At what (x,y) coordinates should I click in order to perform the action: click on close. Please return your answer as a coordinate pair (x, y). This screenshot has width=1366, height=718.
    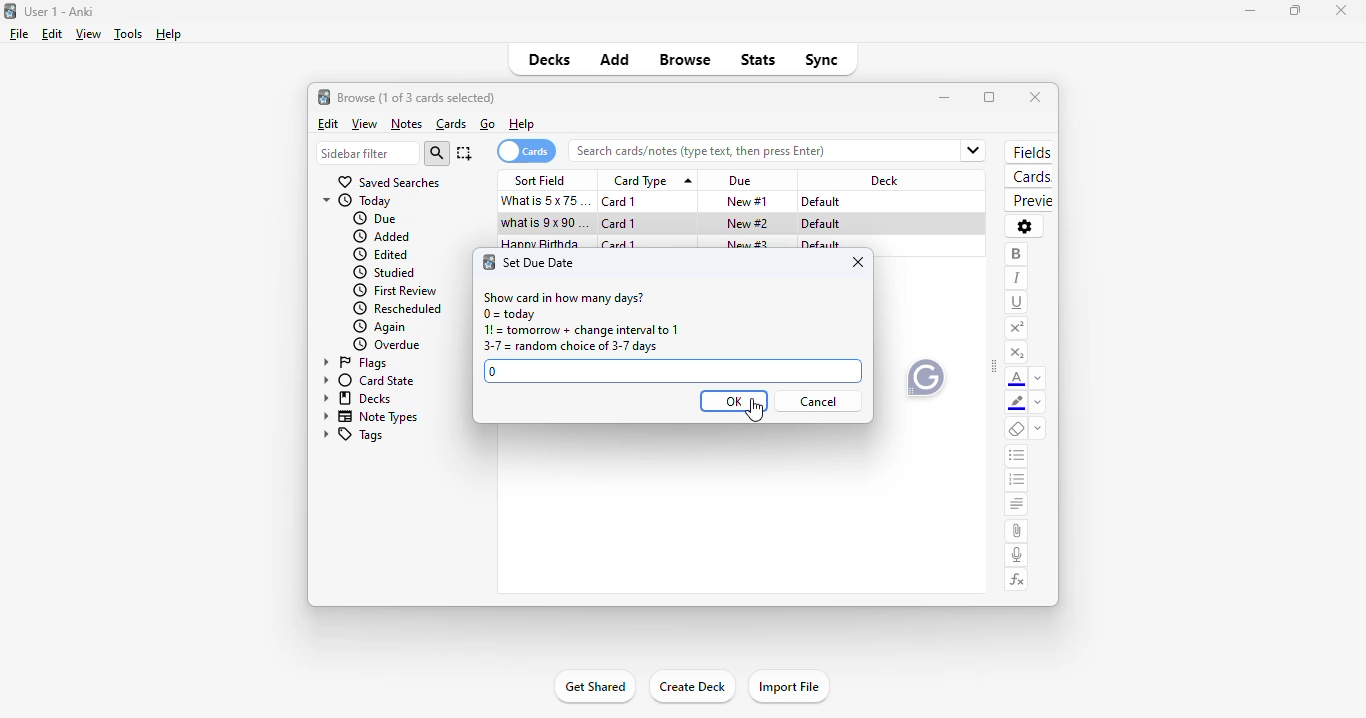
    Looking at the image, I should click on (859, 263).